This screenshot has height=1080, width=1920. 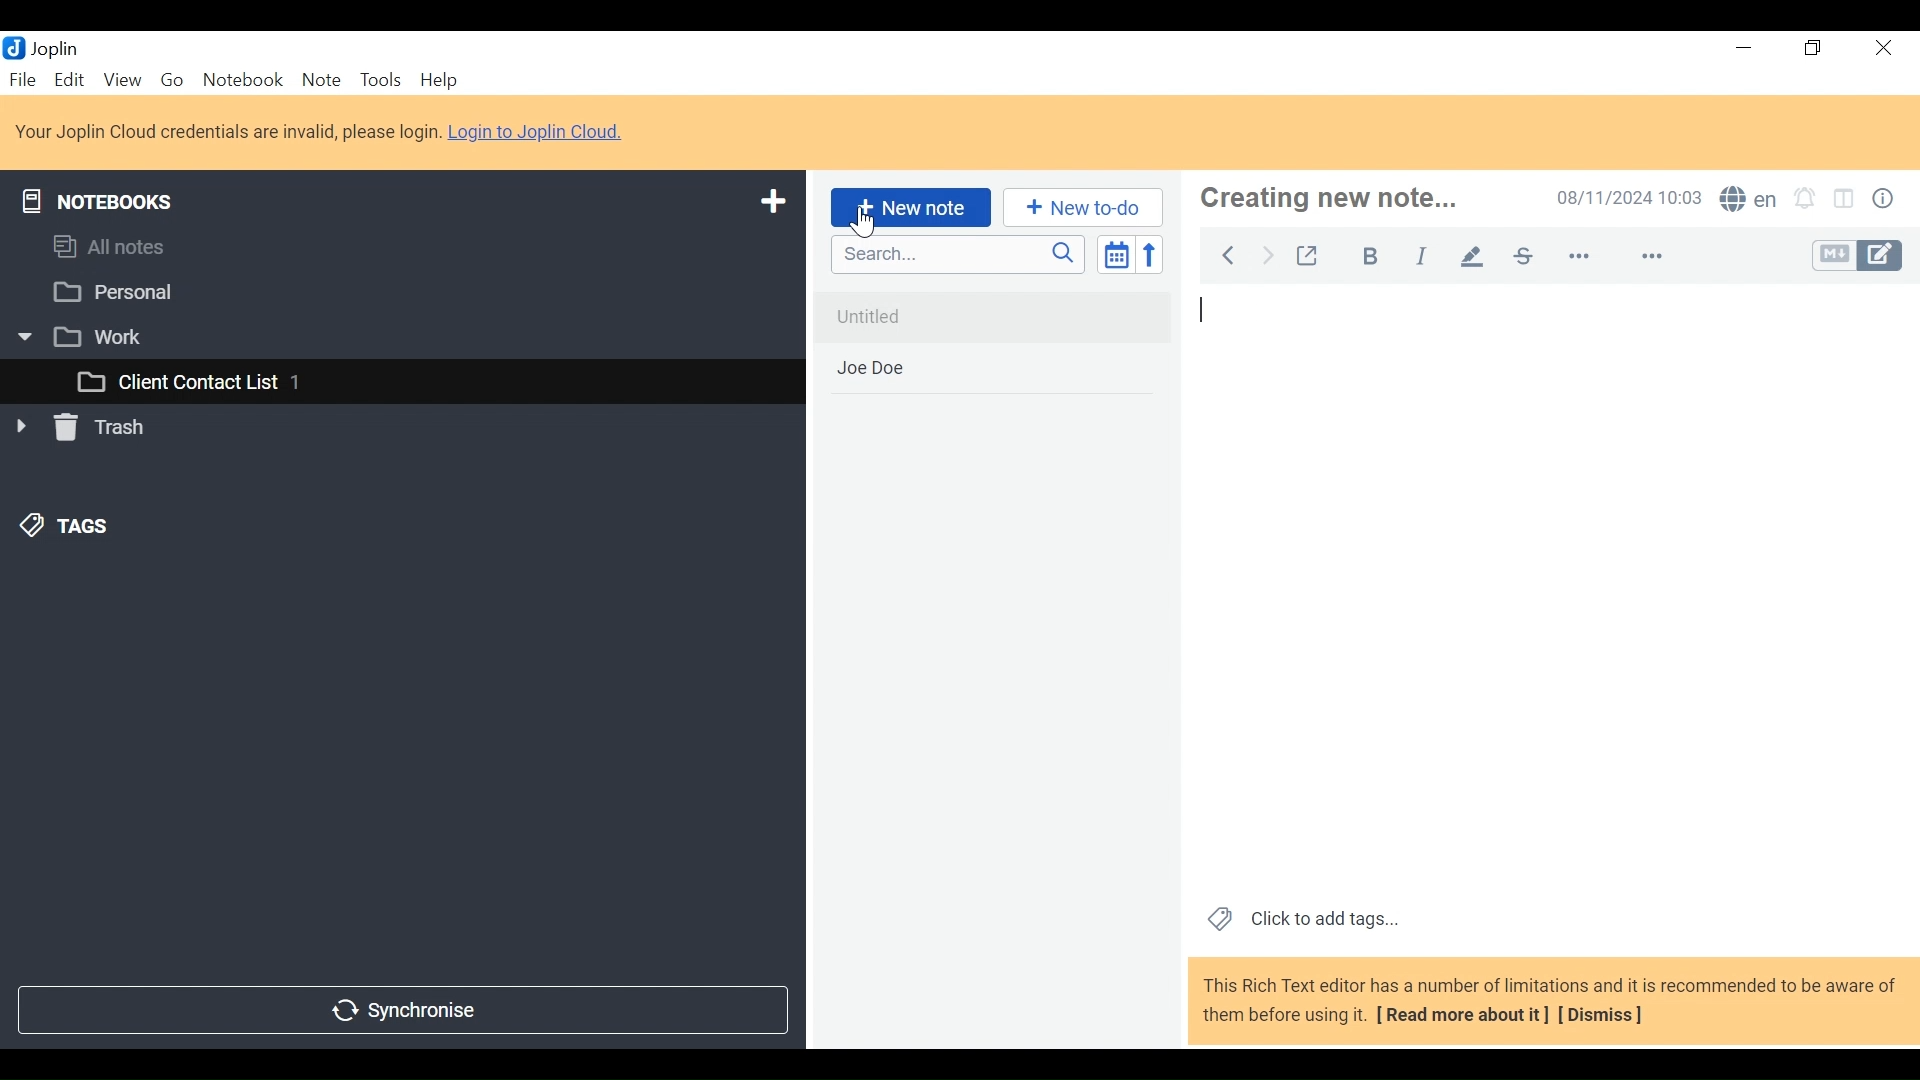 I want to click on minimize, so click(x=1739, y=48).